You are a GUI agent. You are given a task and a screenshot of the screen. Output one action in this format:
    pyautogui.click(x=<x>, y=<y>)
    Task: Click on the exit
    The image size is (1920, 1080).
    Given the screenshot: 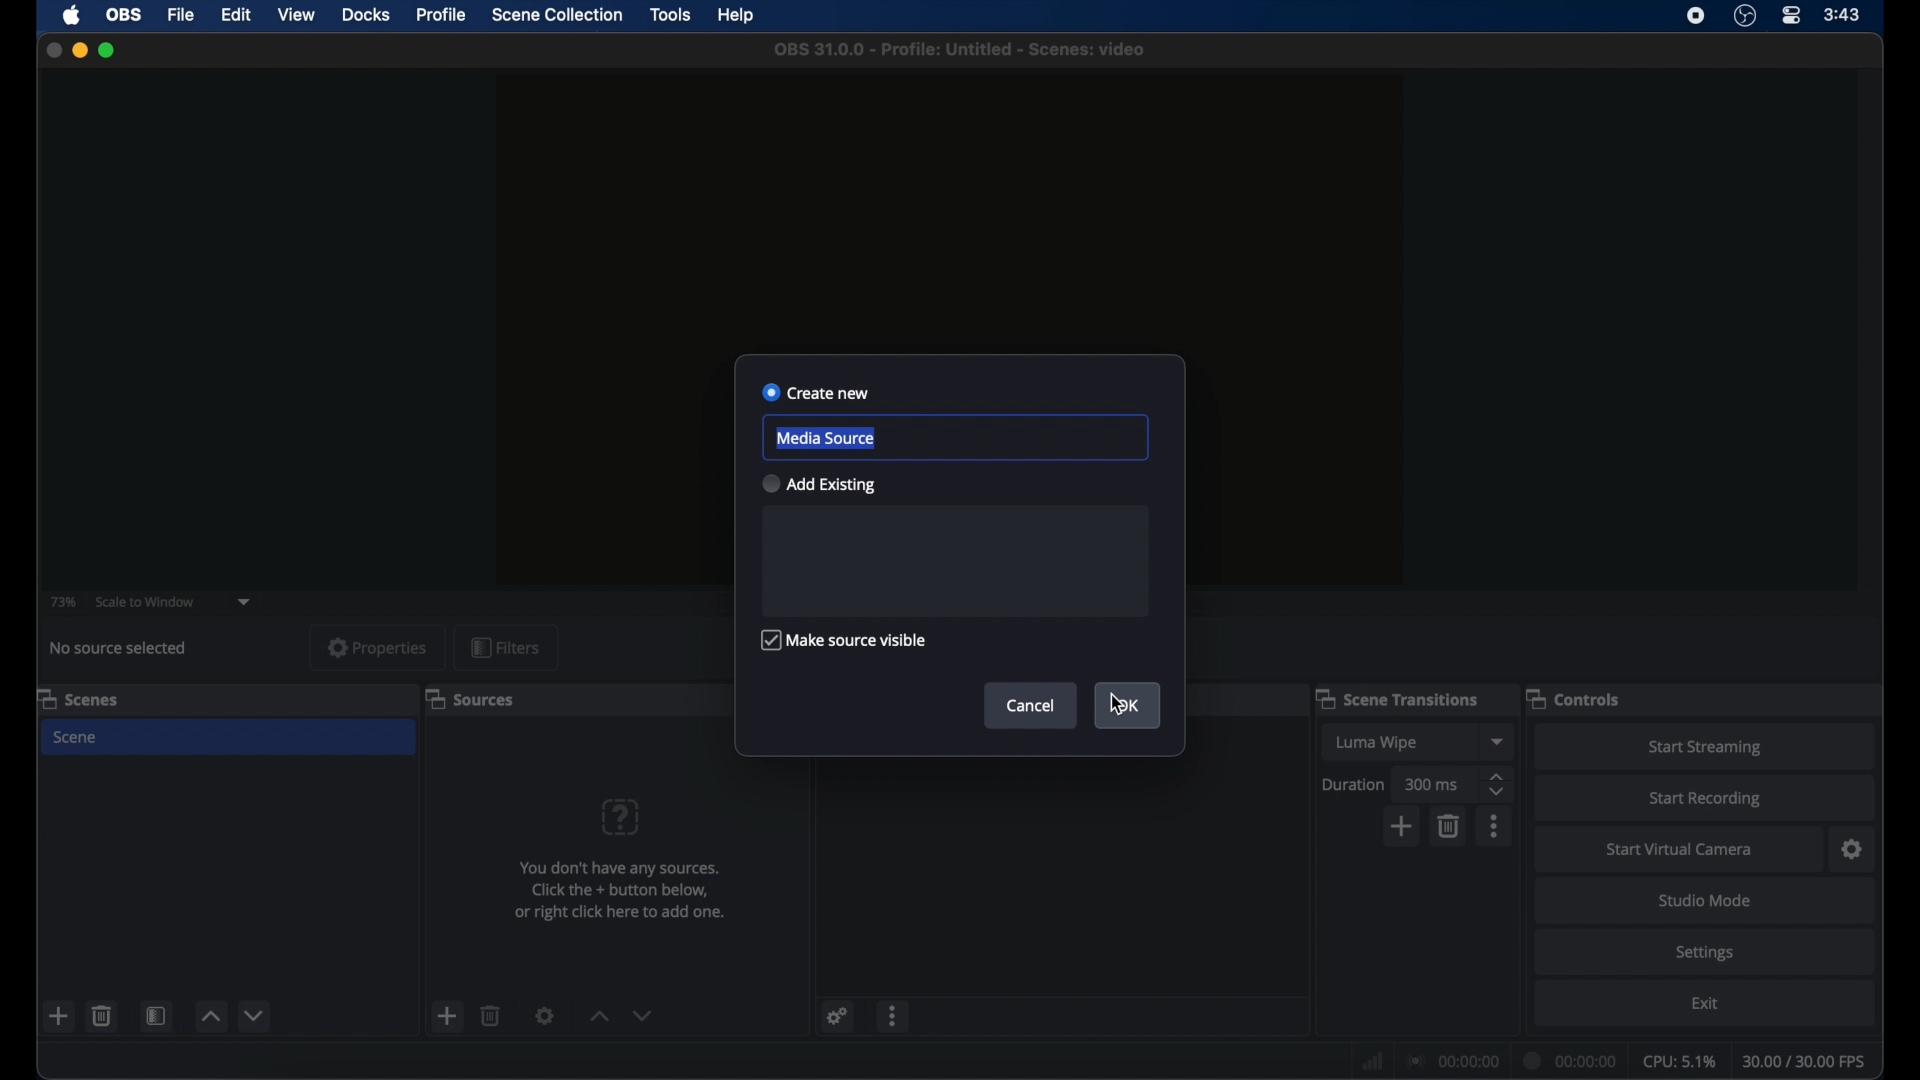 What is the action you would take?
    pyautogui.click(x=1708, y=1004)
    